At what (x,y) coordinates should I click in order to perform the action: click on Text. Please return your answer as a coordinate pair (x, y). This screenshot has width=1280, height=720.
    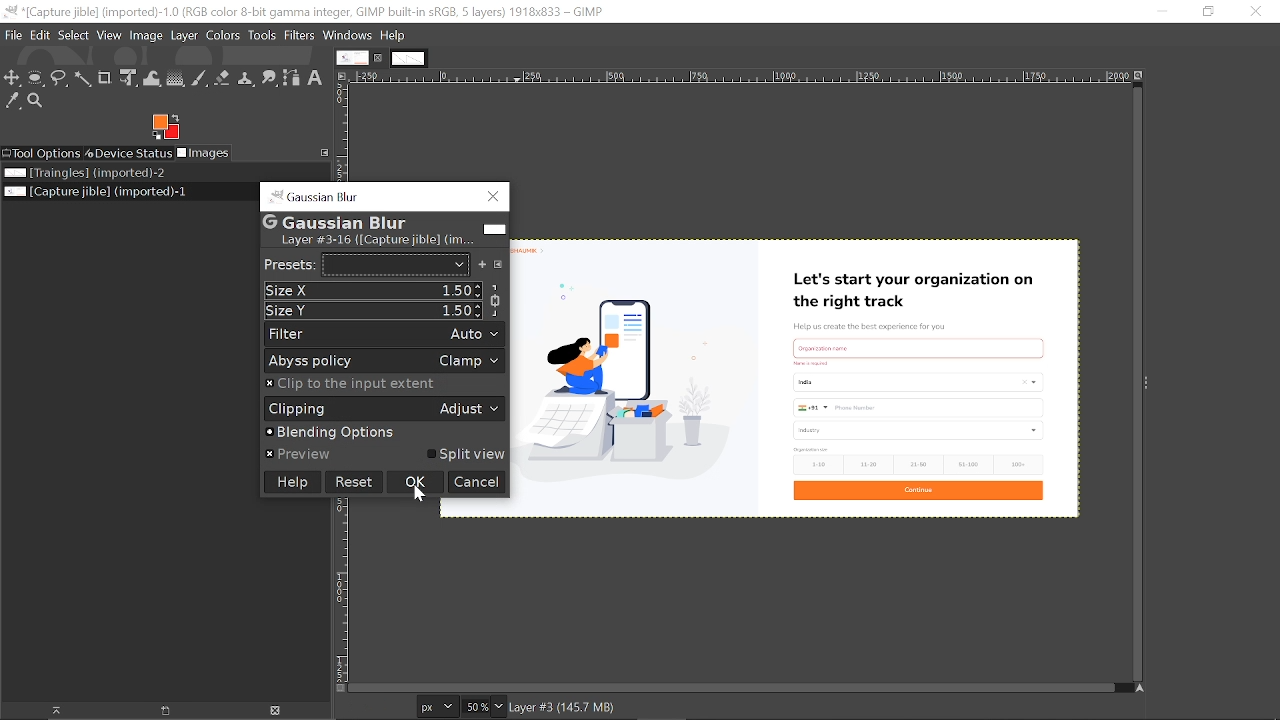
    Looking at the image, I should click on (380, 230).